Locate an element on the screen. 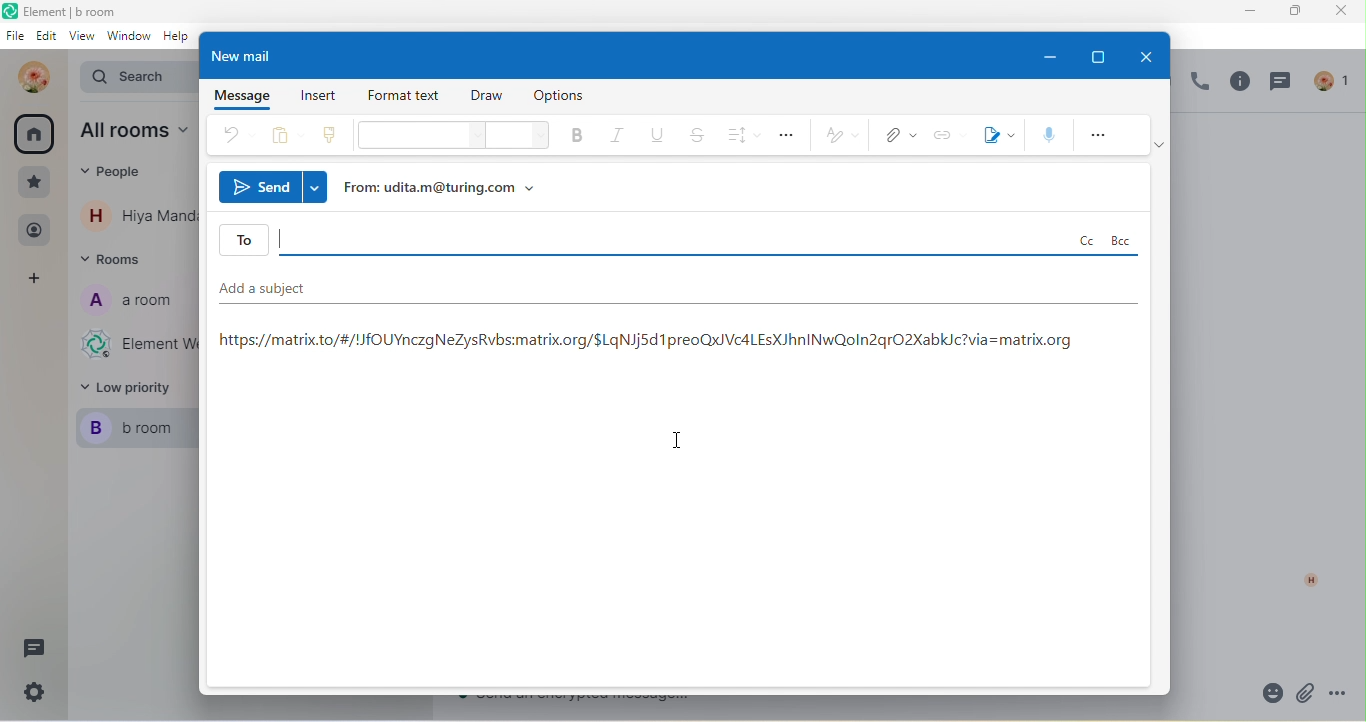 The width and height of the screenshot is (1366, 722). view is located at coordinates (81, 39).